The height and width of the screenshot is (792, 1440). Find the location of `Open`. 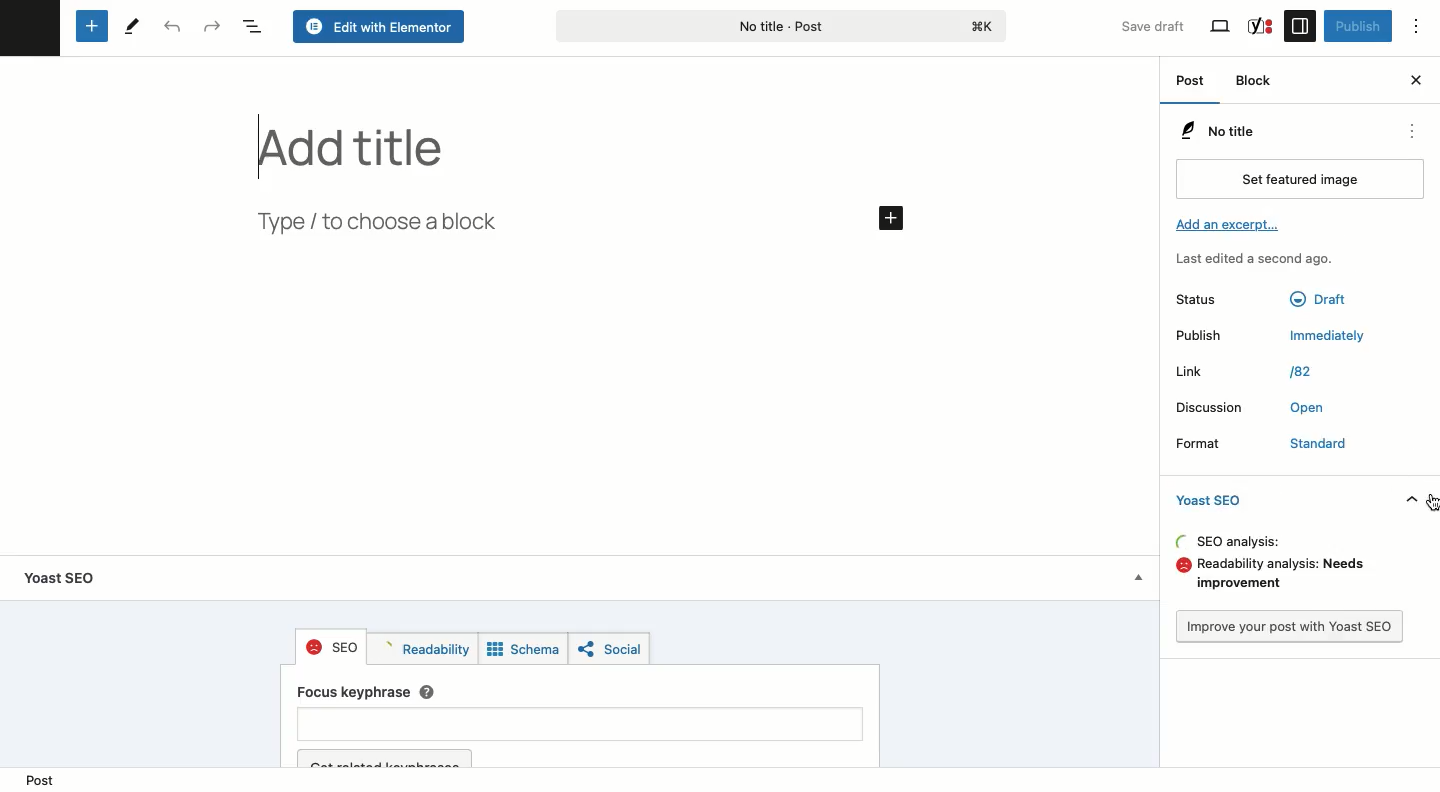

Open is located at coordinates (1304, 410).